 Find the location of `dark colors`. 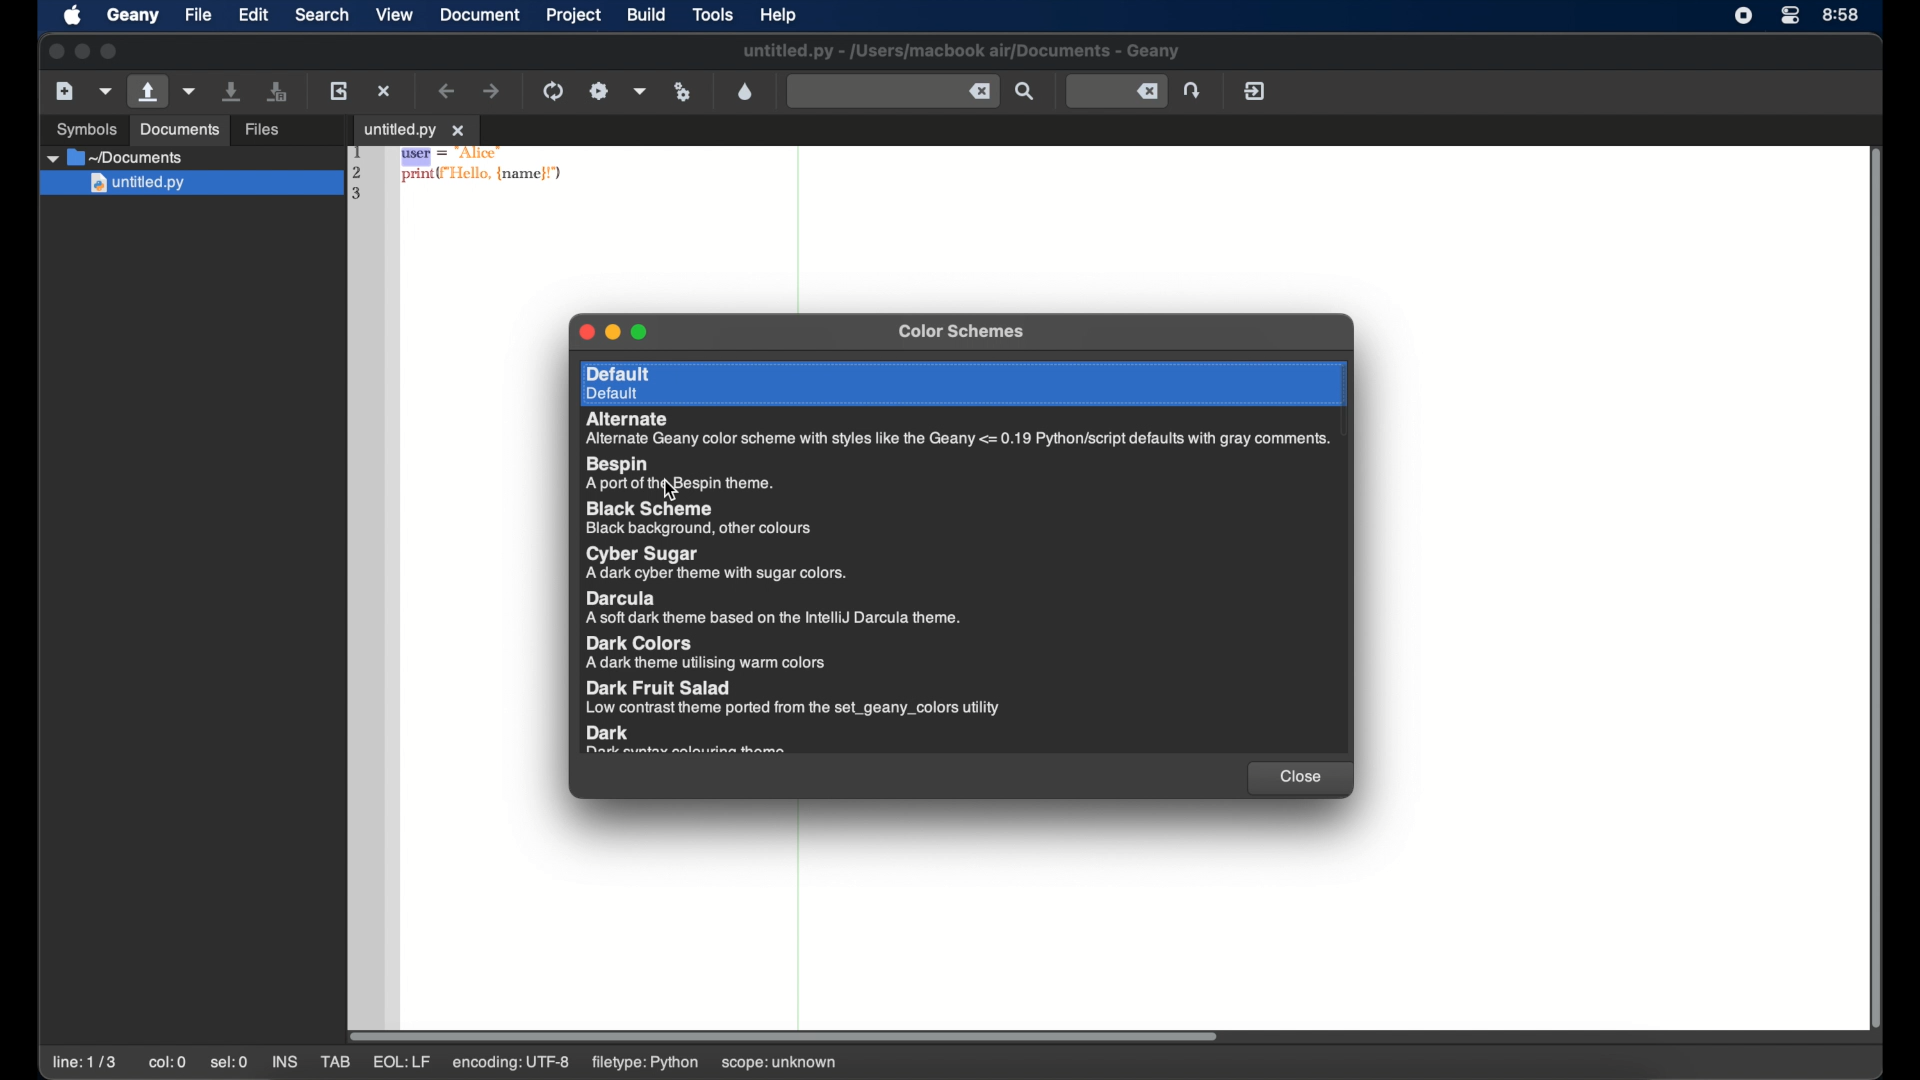

dark colors is located at coordinates (712, 653).